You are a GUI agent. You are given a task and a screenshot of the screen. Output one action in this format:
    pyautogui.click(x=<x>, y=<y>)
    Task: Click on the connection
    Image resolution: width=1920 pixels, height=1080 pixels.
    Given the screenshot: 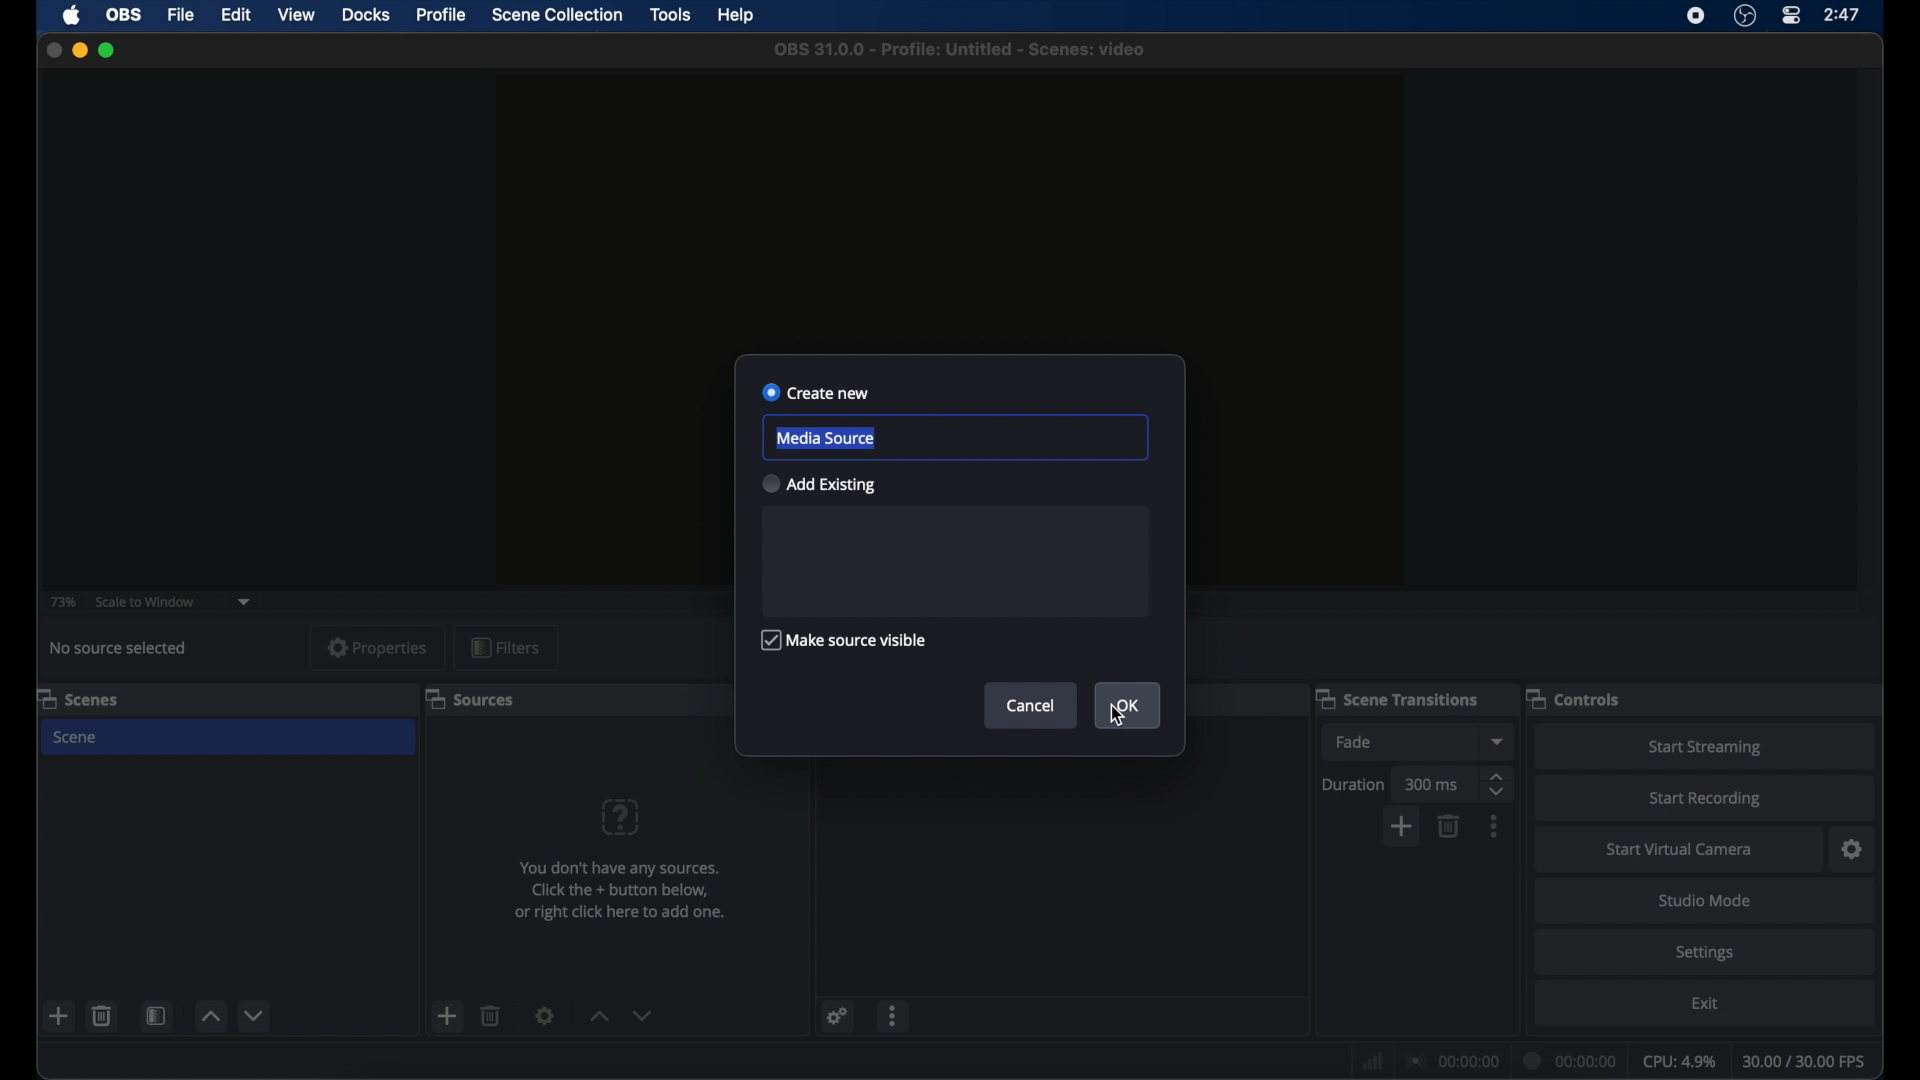 What is the action you would take?
    pyautogui.click(x=1453, y=1061)
    